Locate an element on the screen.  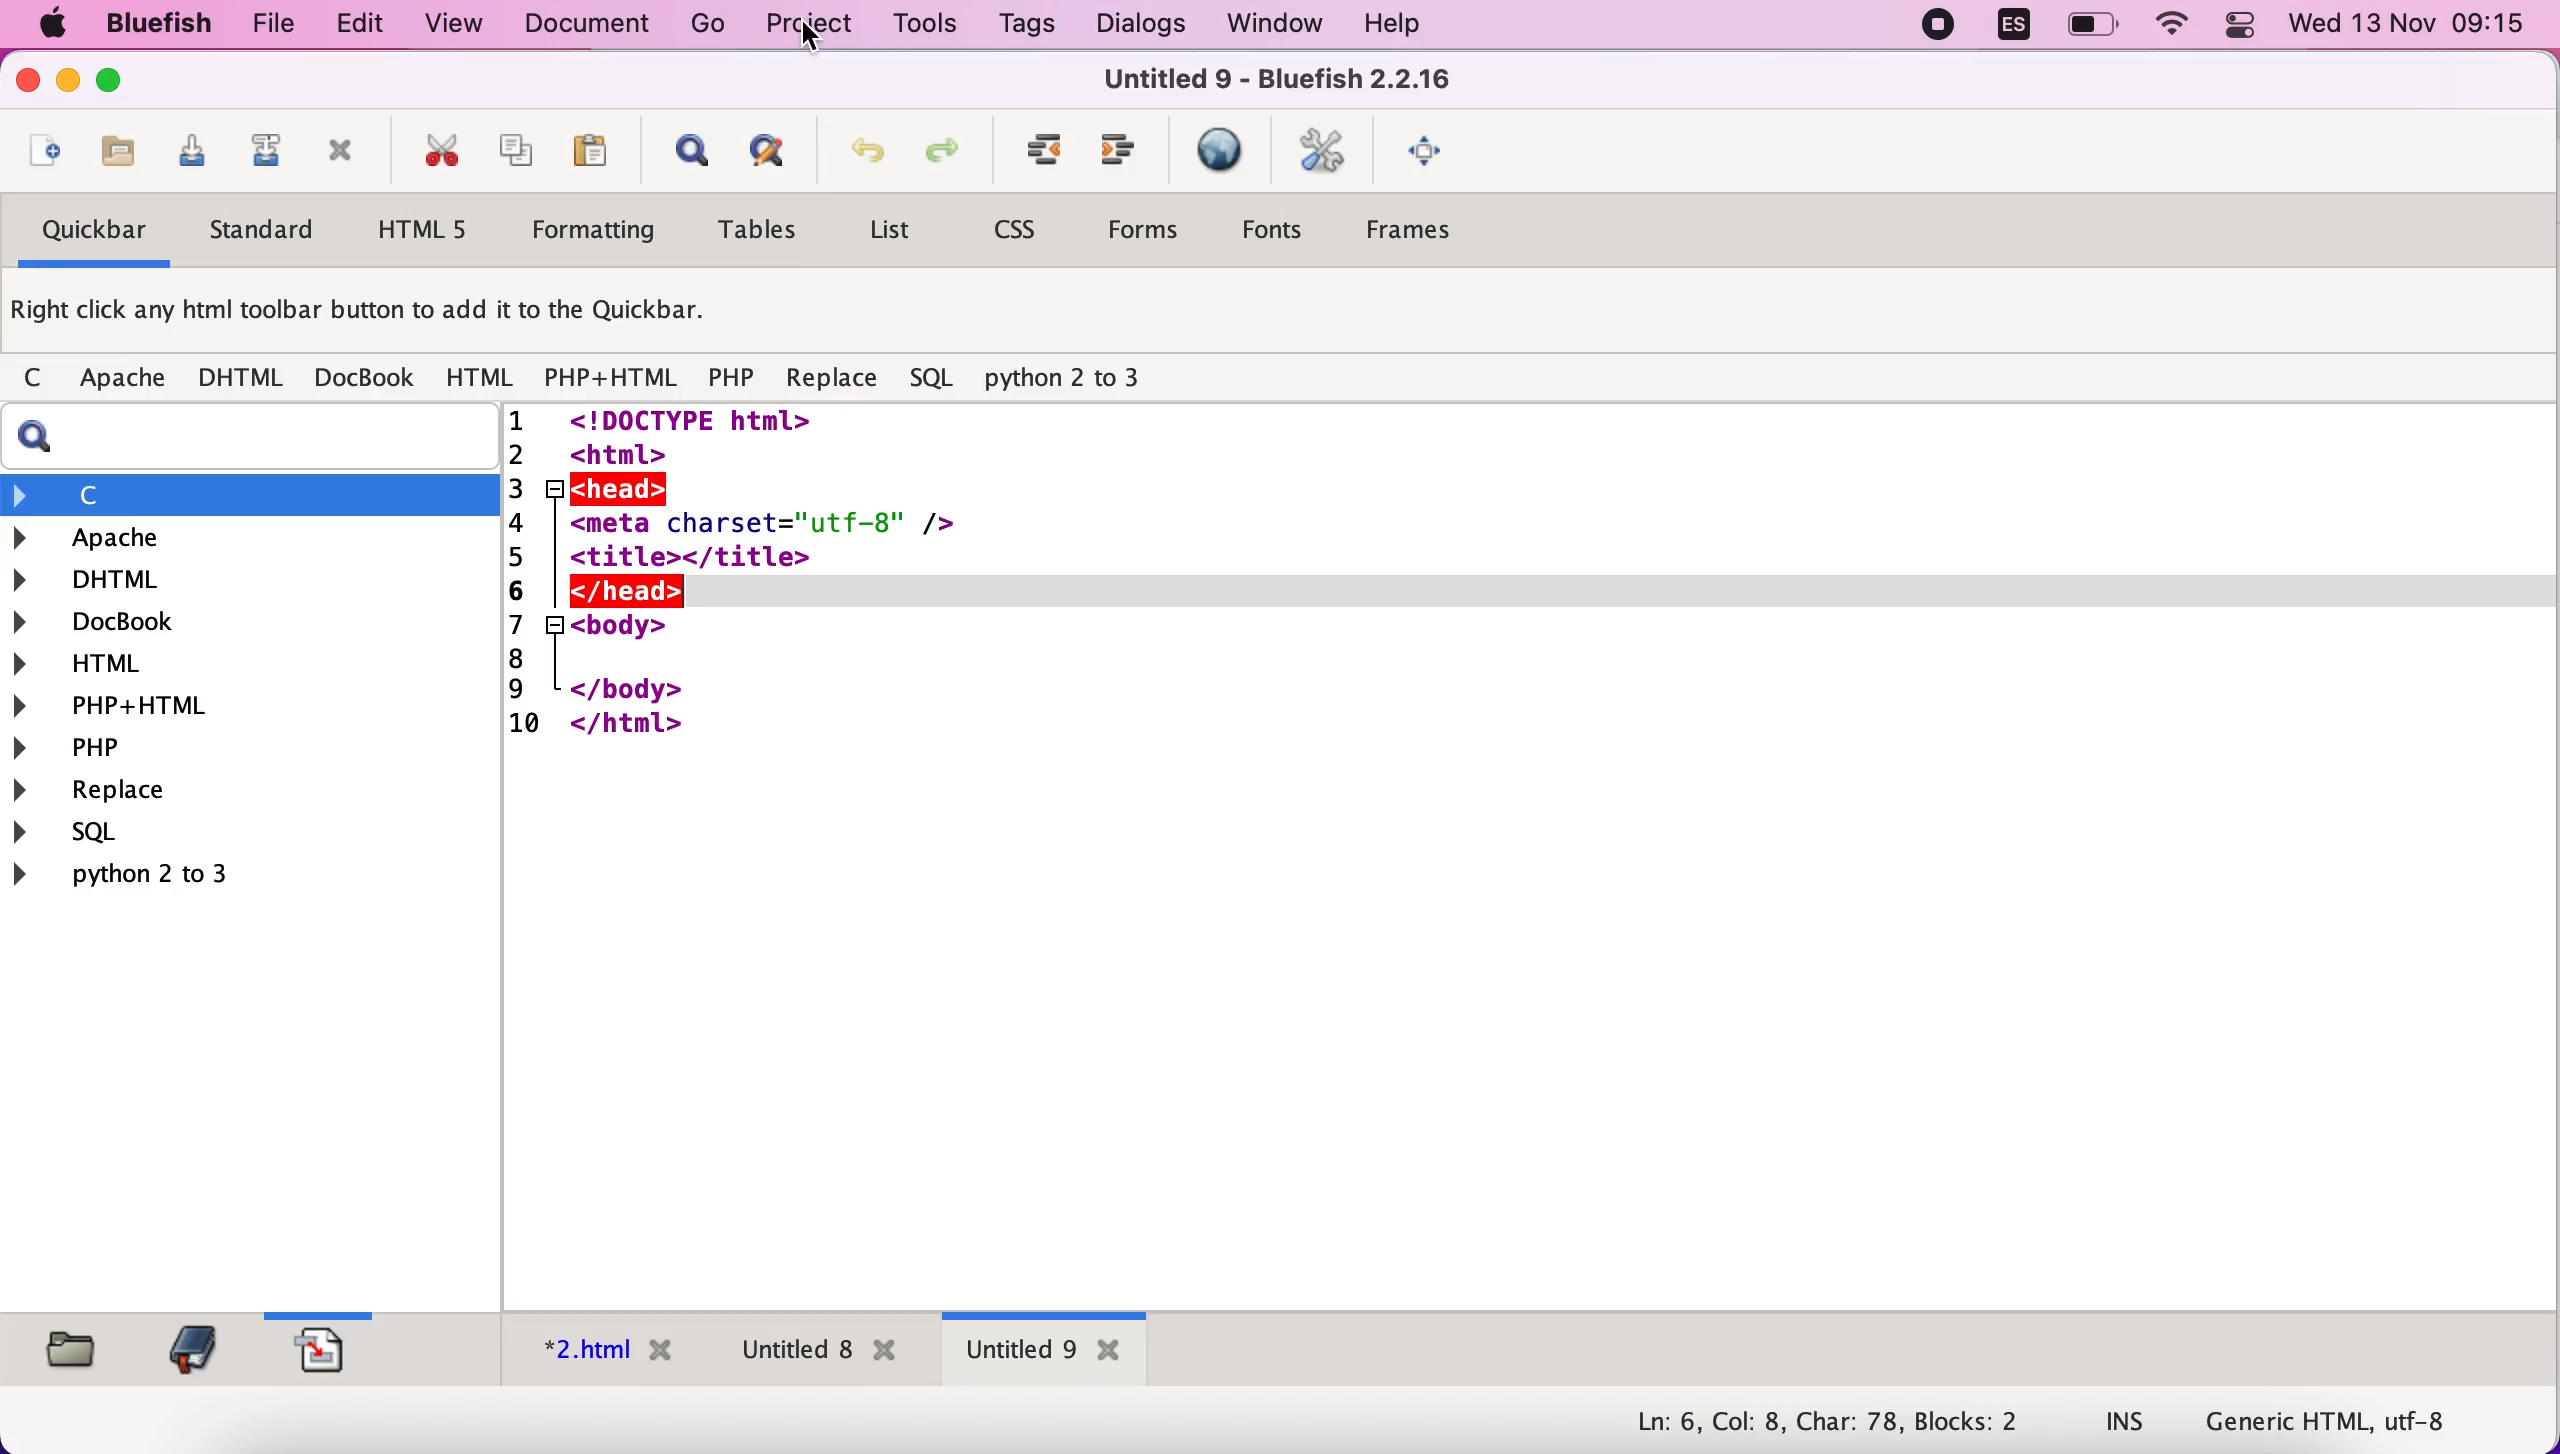
php is located at coordinates (733, 380).